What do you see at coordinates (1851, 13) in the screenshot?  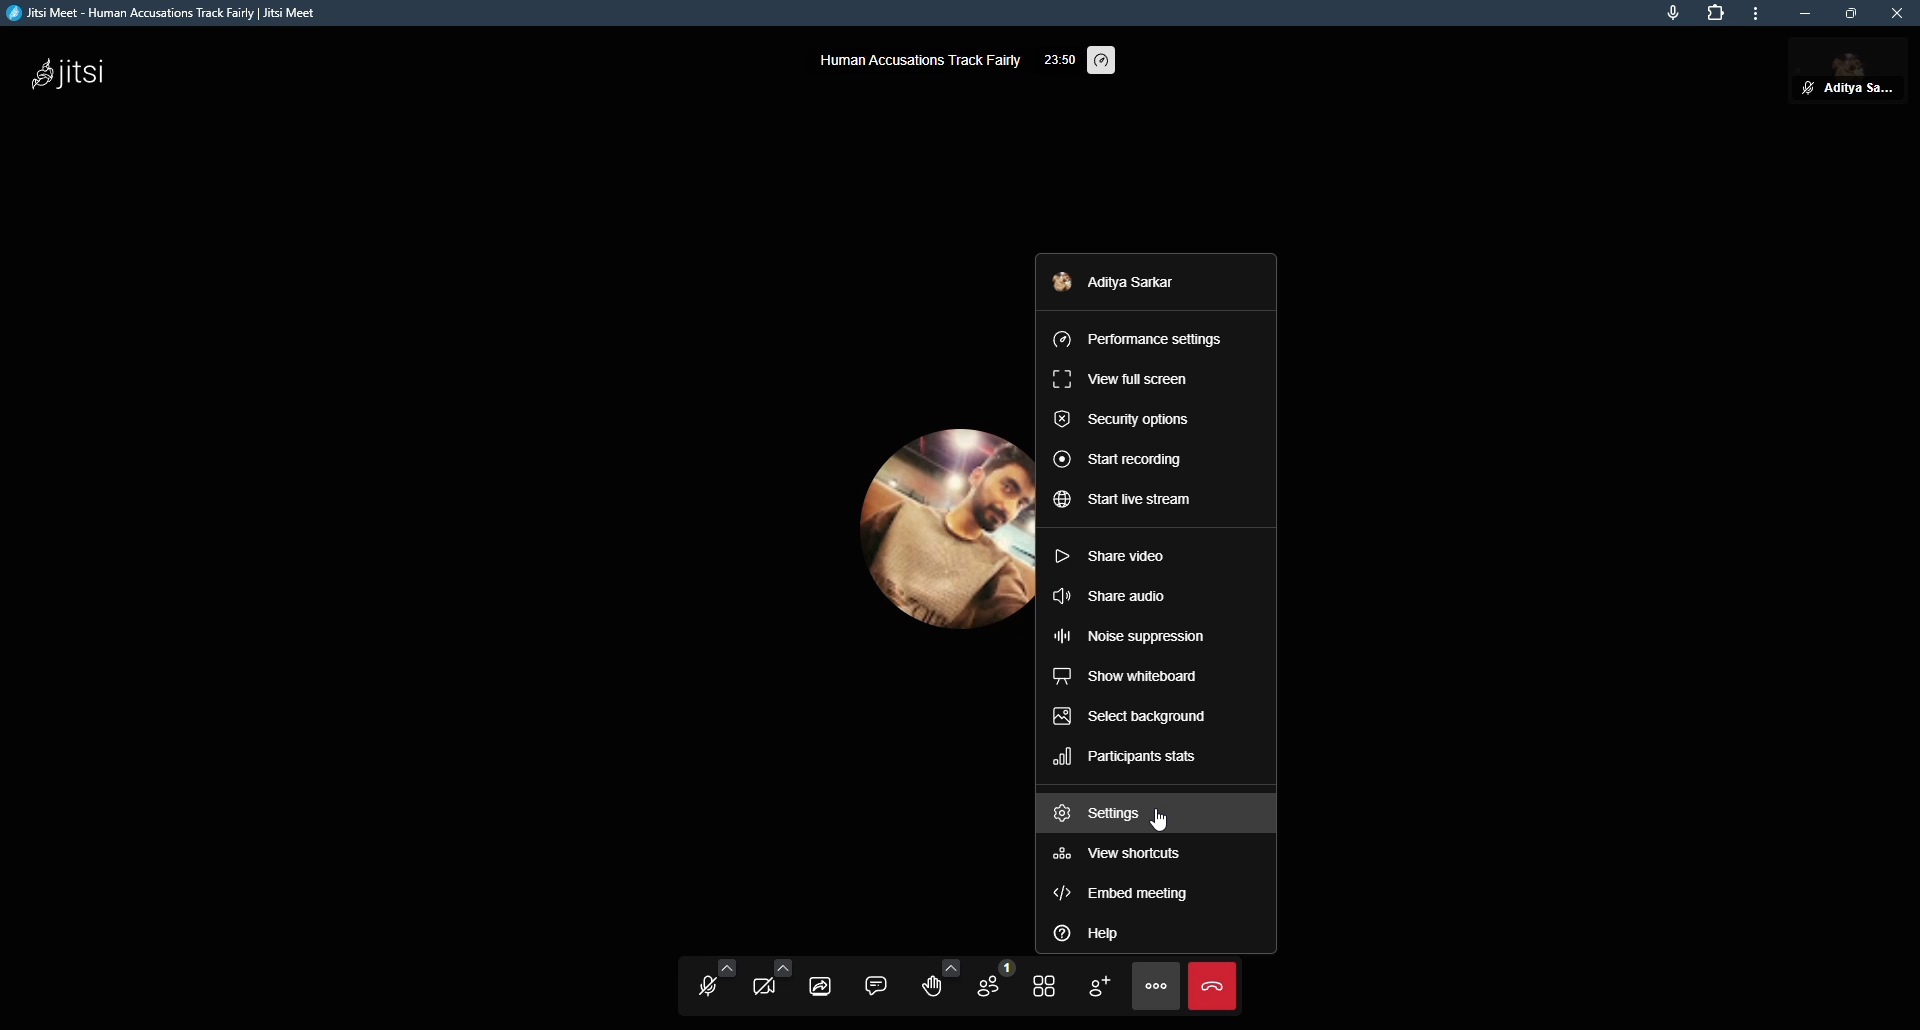 I see `maximize` at bounding box center [1851, 13].